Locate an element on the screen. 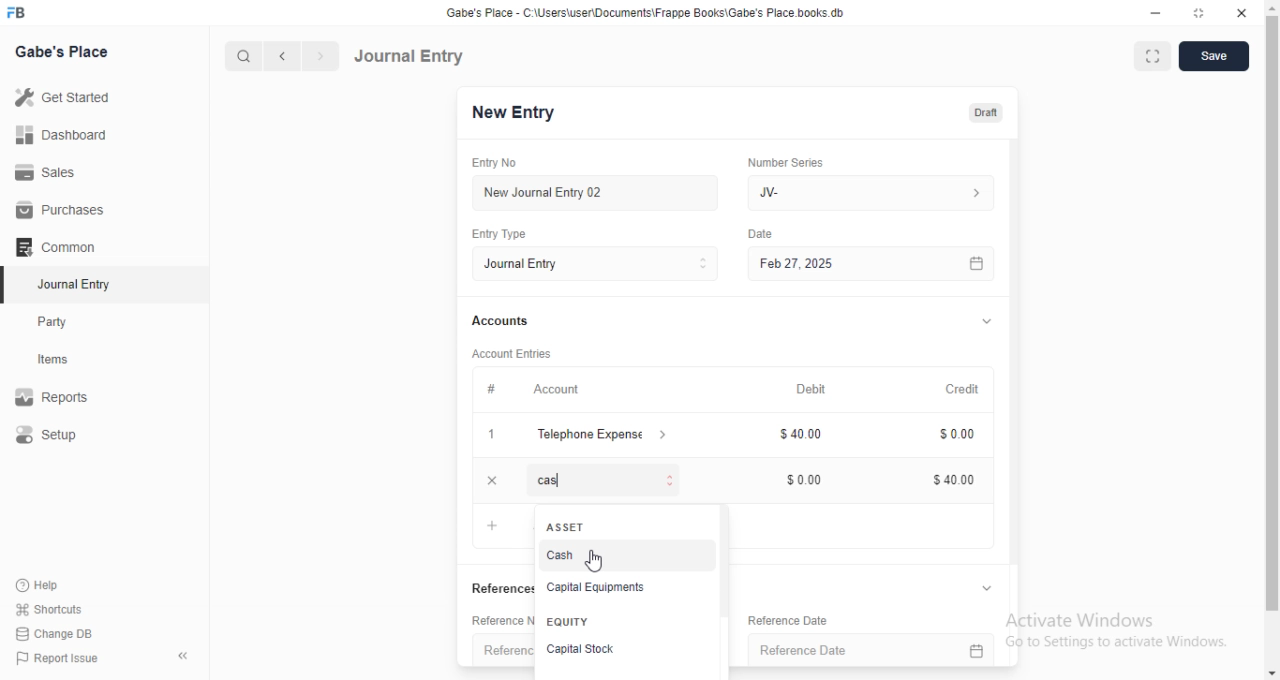 The height and width of the screenshot is (680, 1280). Entry No is located at coordinates (500, 161).